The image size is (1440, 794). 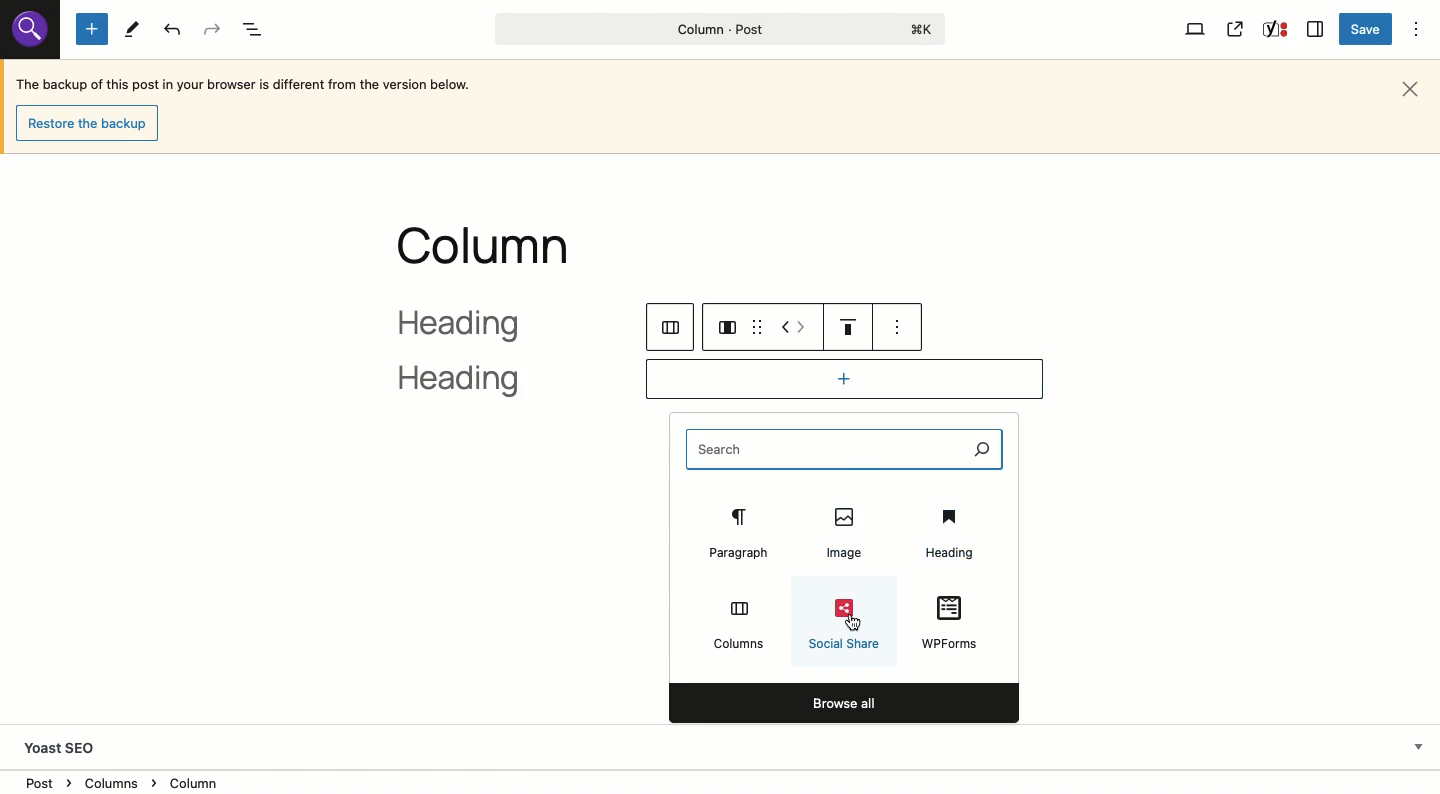 What do you see at coordinates (725, 331) in the screenshot?
I see `column layout` at bounding box center [725, 331].